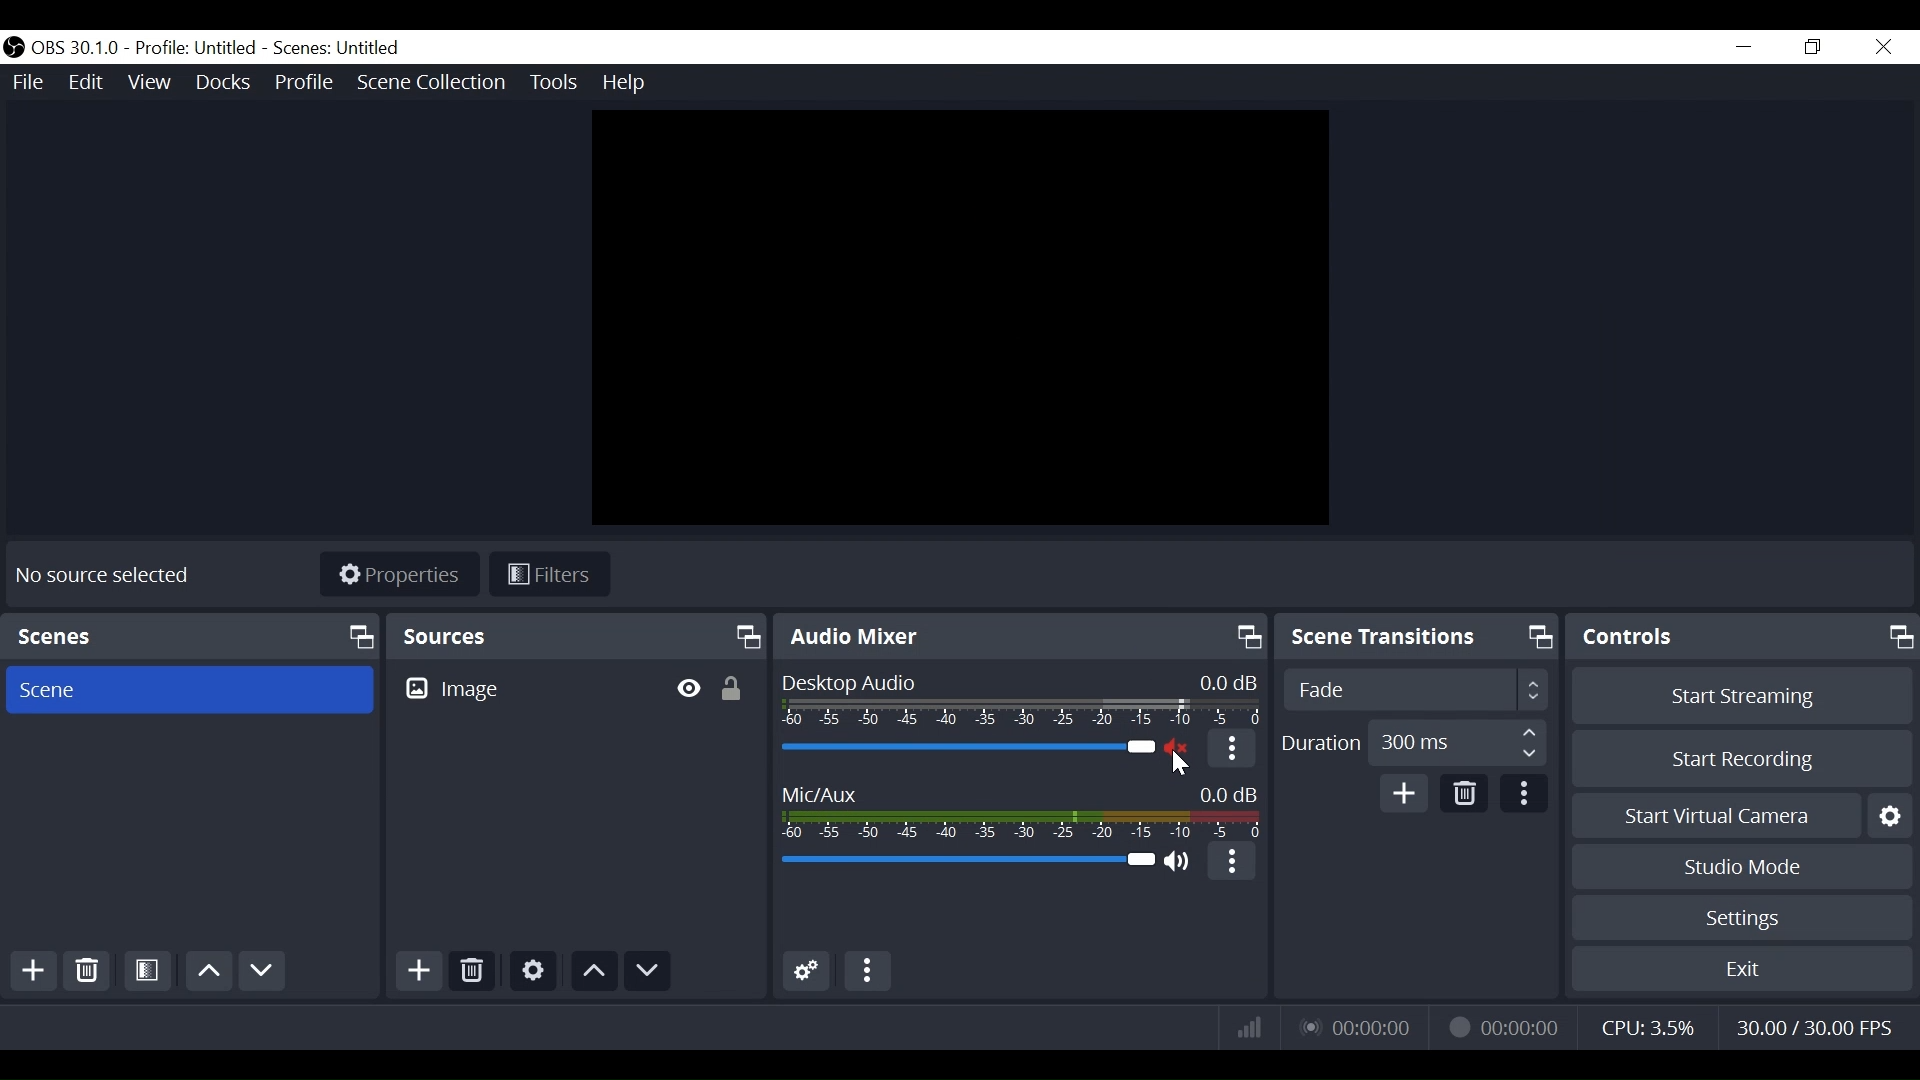  What do you see at coordinates (1817, 1028) in the screenshot?
I see `Frame Per Second` at bounding box center [1817, 1028].